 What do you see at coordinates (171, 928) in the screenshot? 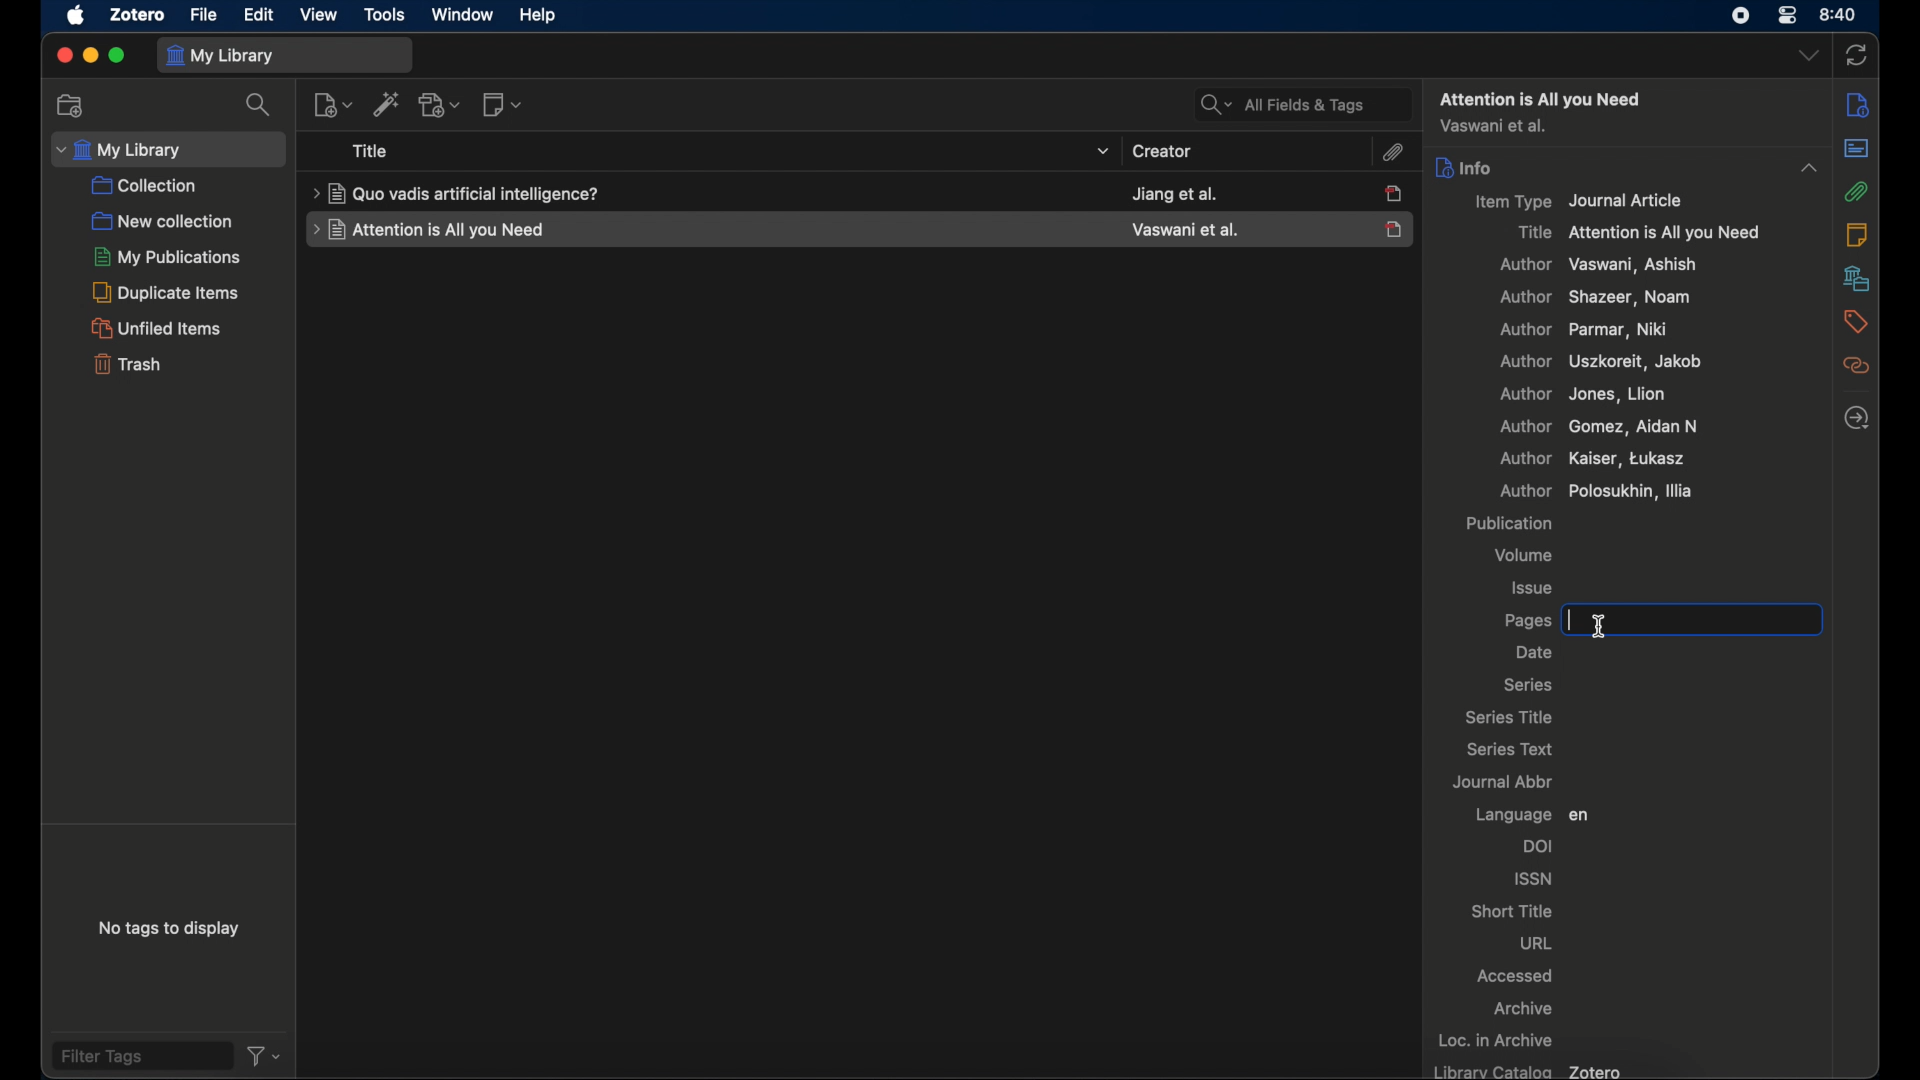
I see `no tags to display` at bounding box center [171, 928].